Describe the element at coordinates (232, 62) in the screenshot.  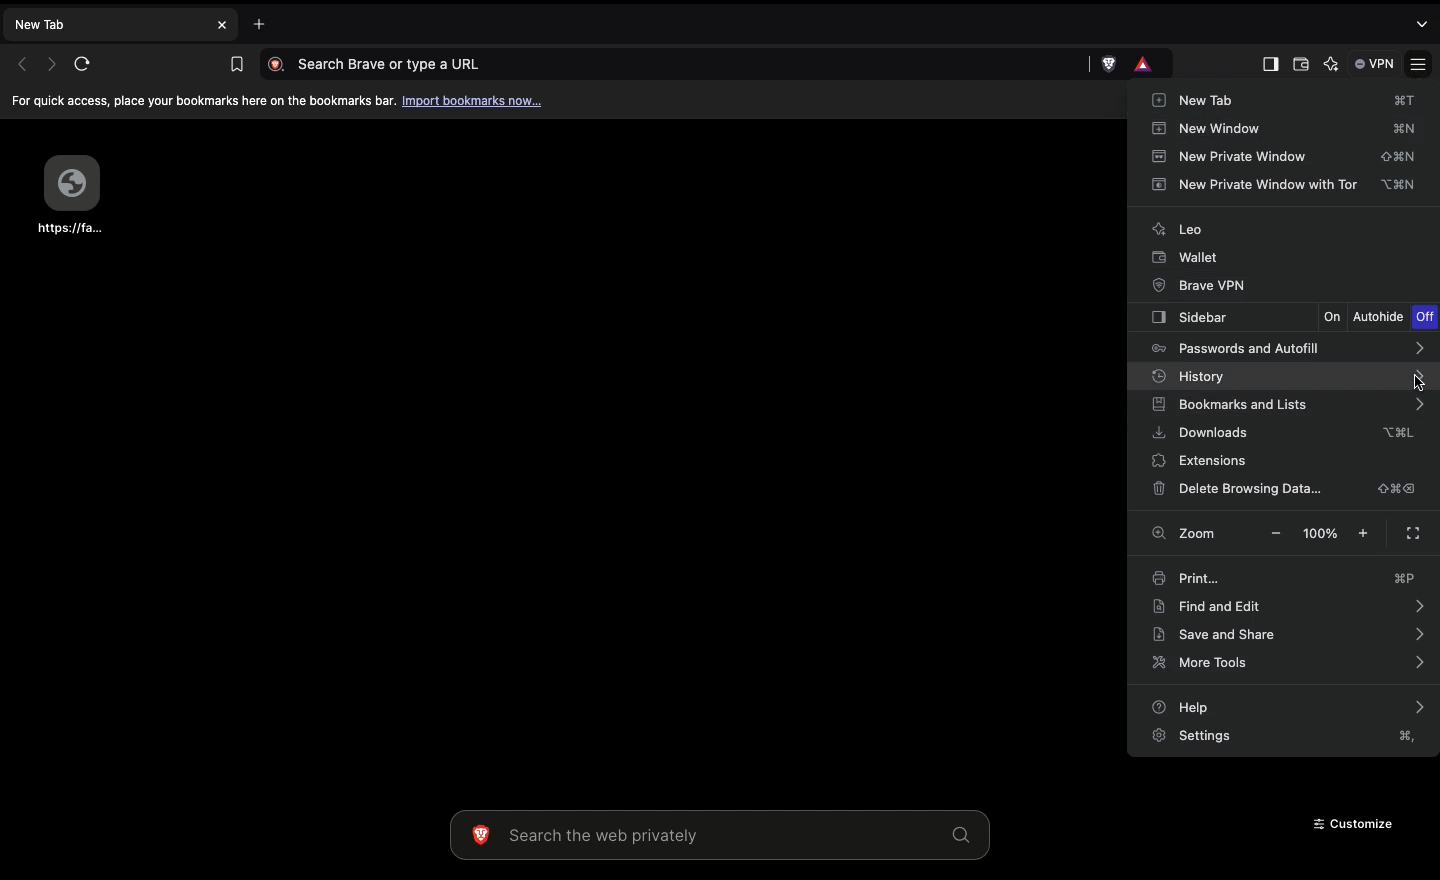
I see `Bookmark` at that location.